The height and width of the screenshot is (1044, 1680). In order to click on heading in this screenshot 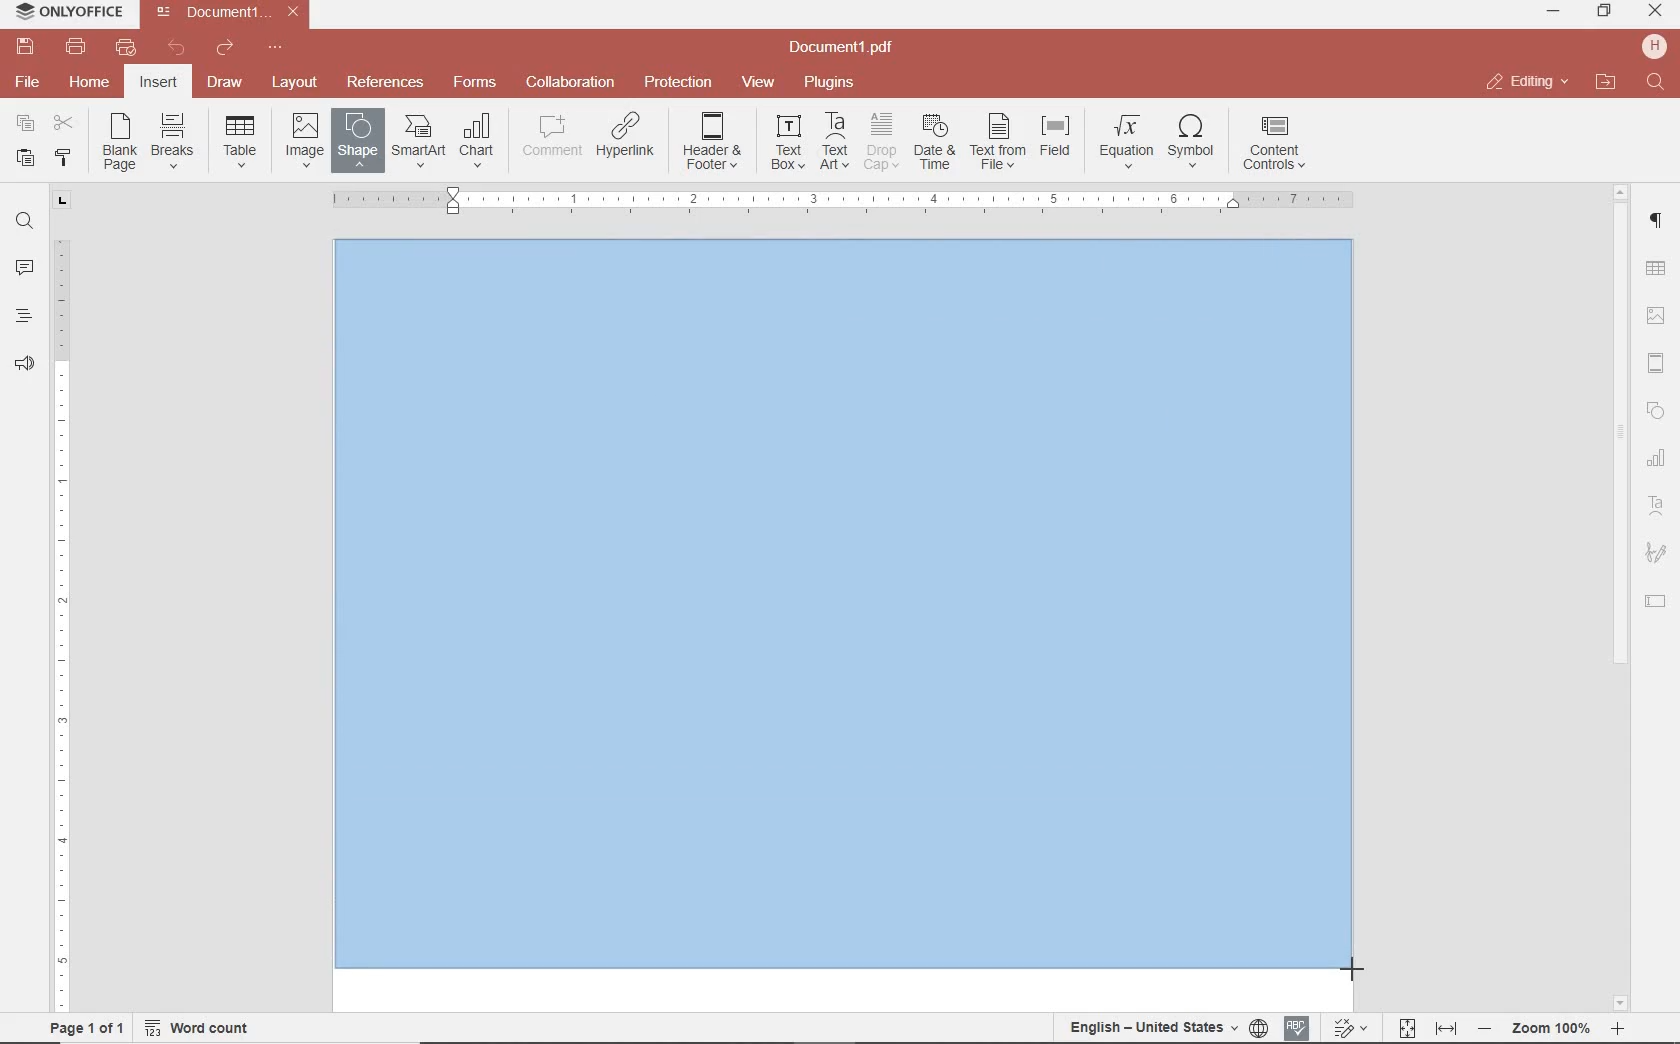, I will do `click(24, 315)`.